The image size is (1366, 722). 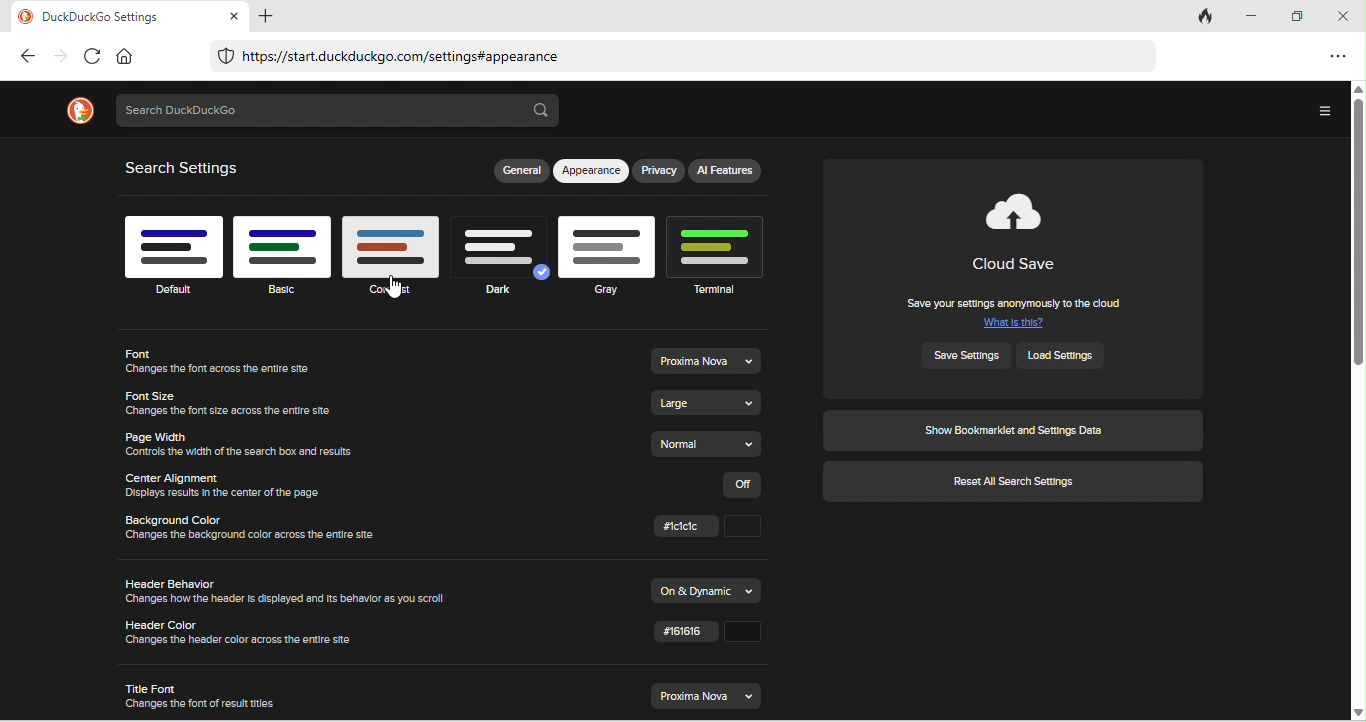 What do you see at coordinates (90, 56) in the screenshot?
I see `refresh` at bounding box center [90, 56].